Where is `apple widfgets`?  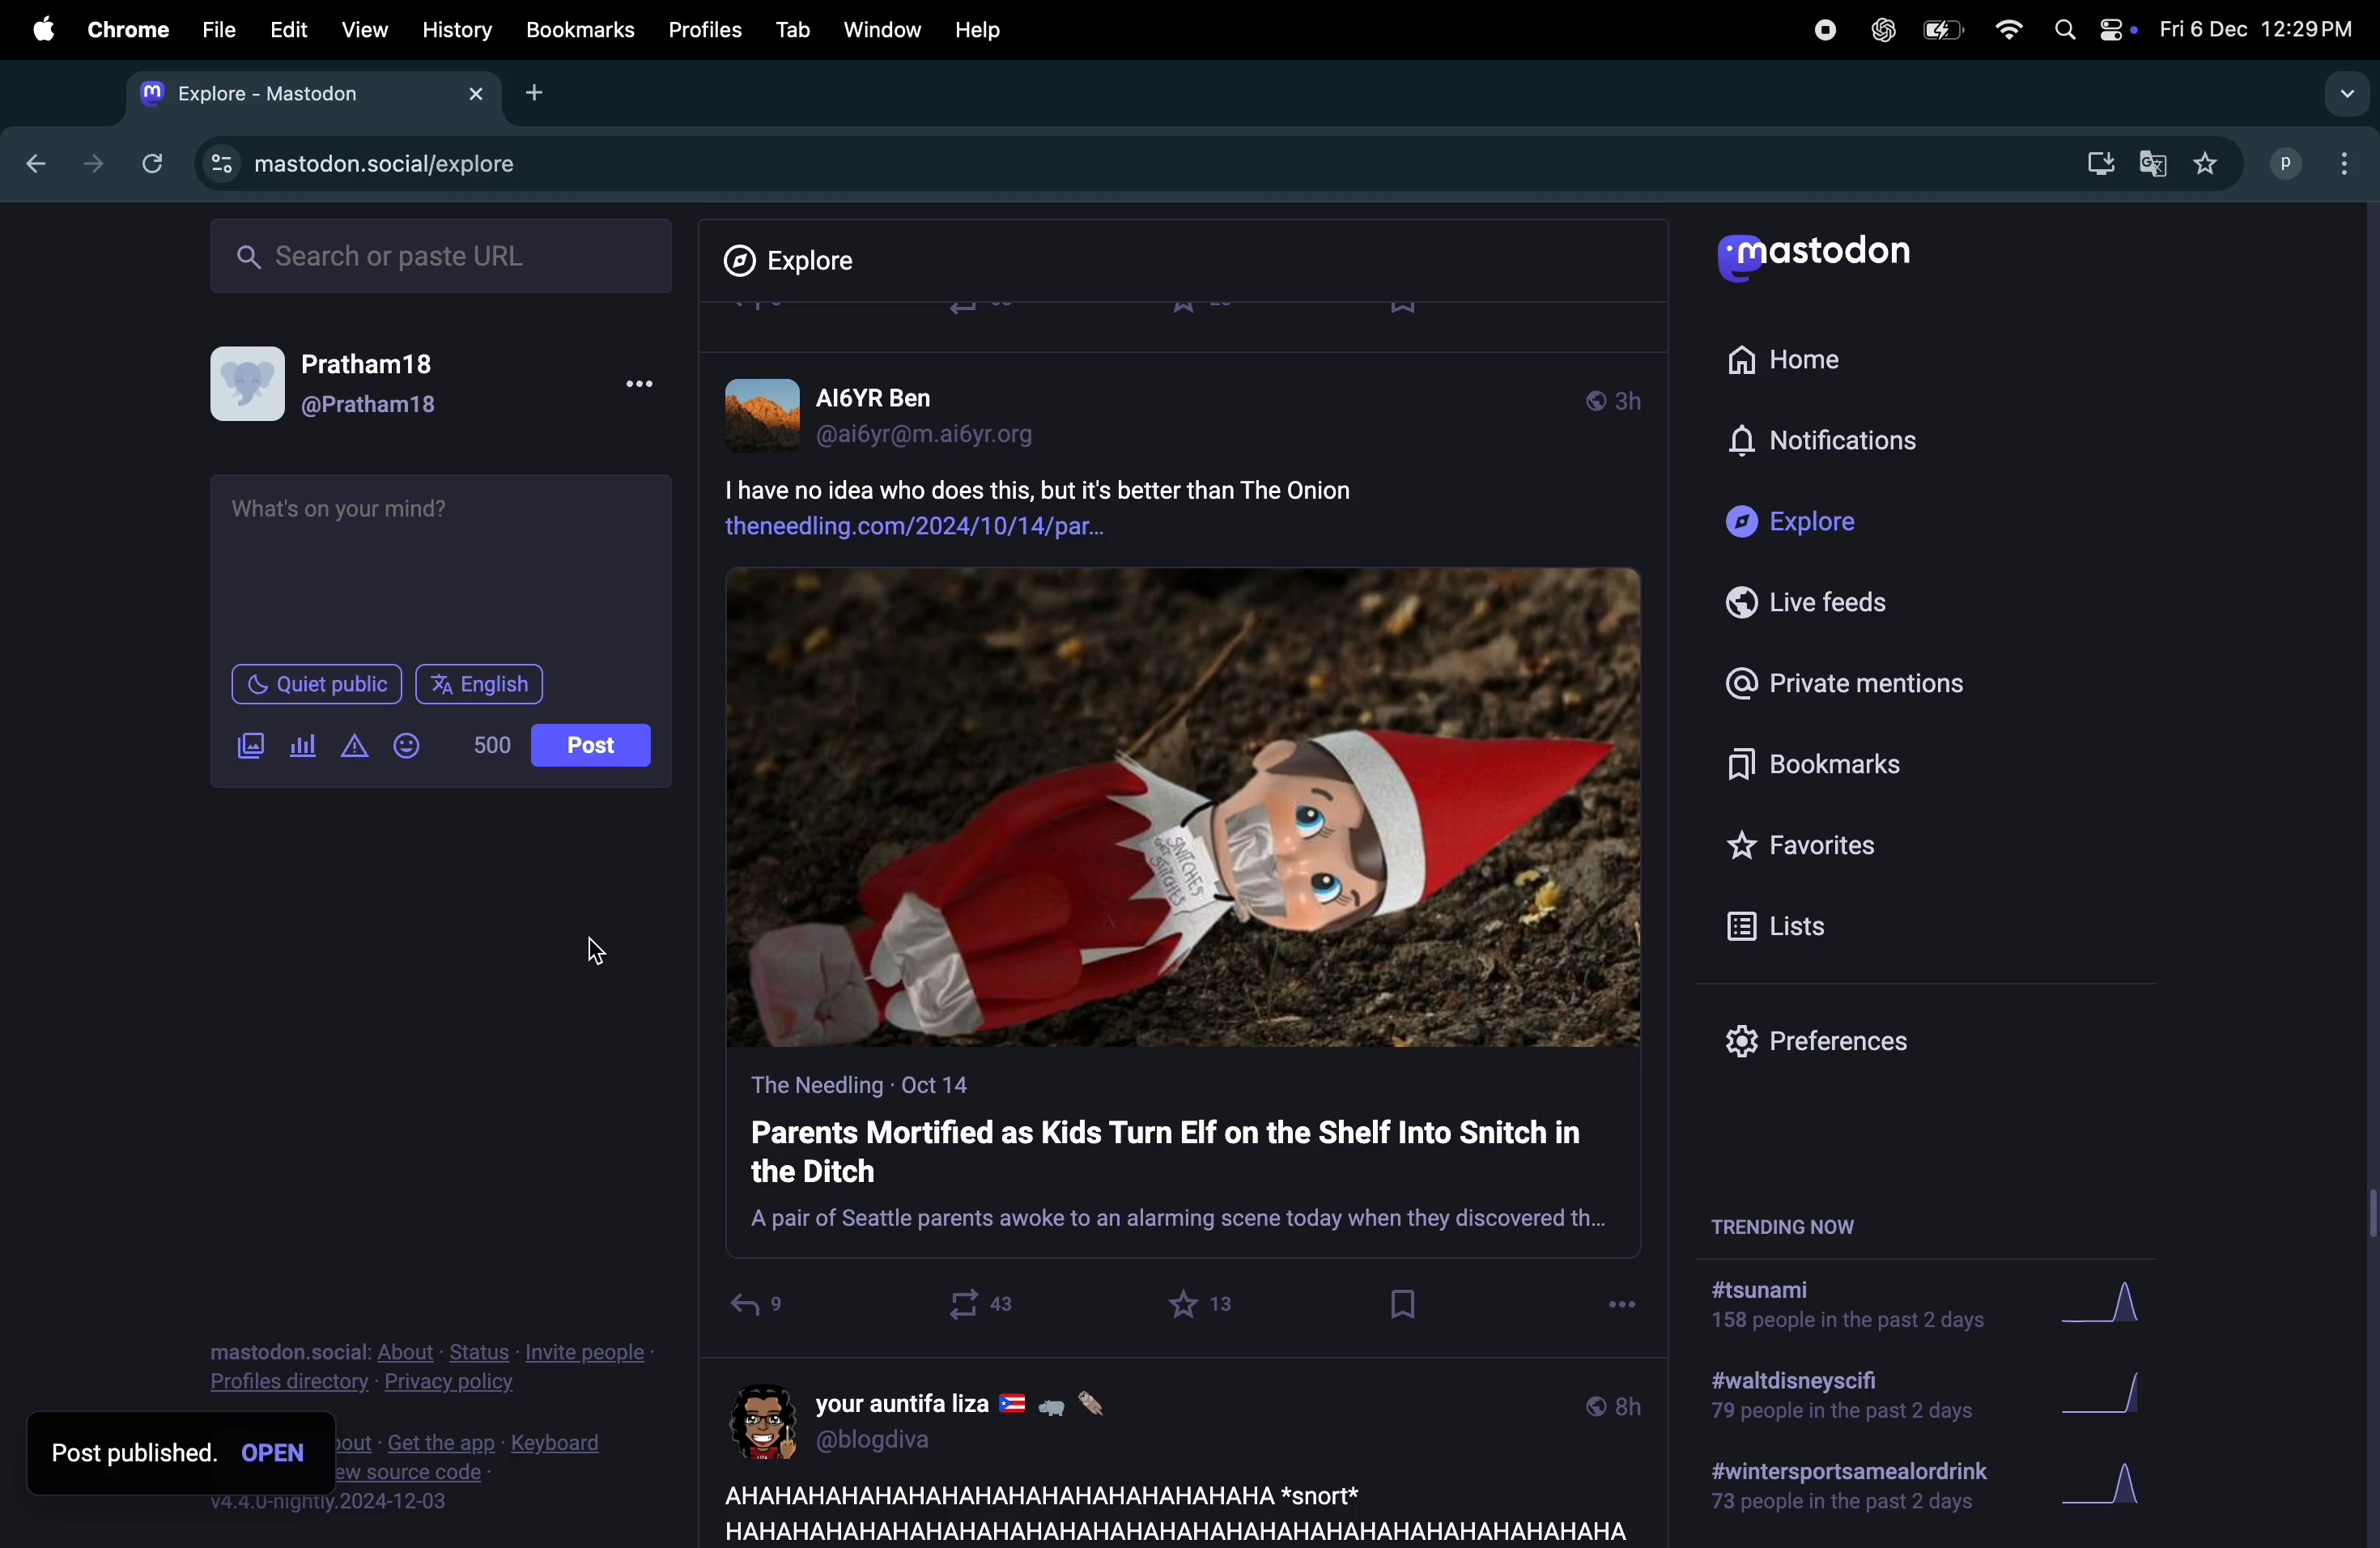 apple widfgets is located at coordinates (2090, 25).